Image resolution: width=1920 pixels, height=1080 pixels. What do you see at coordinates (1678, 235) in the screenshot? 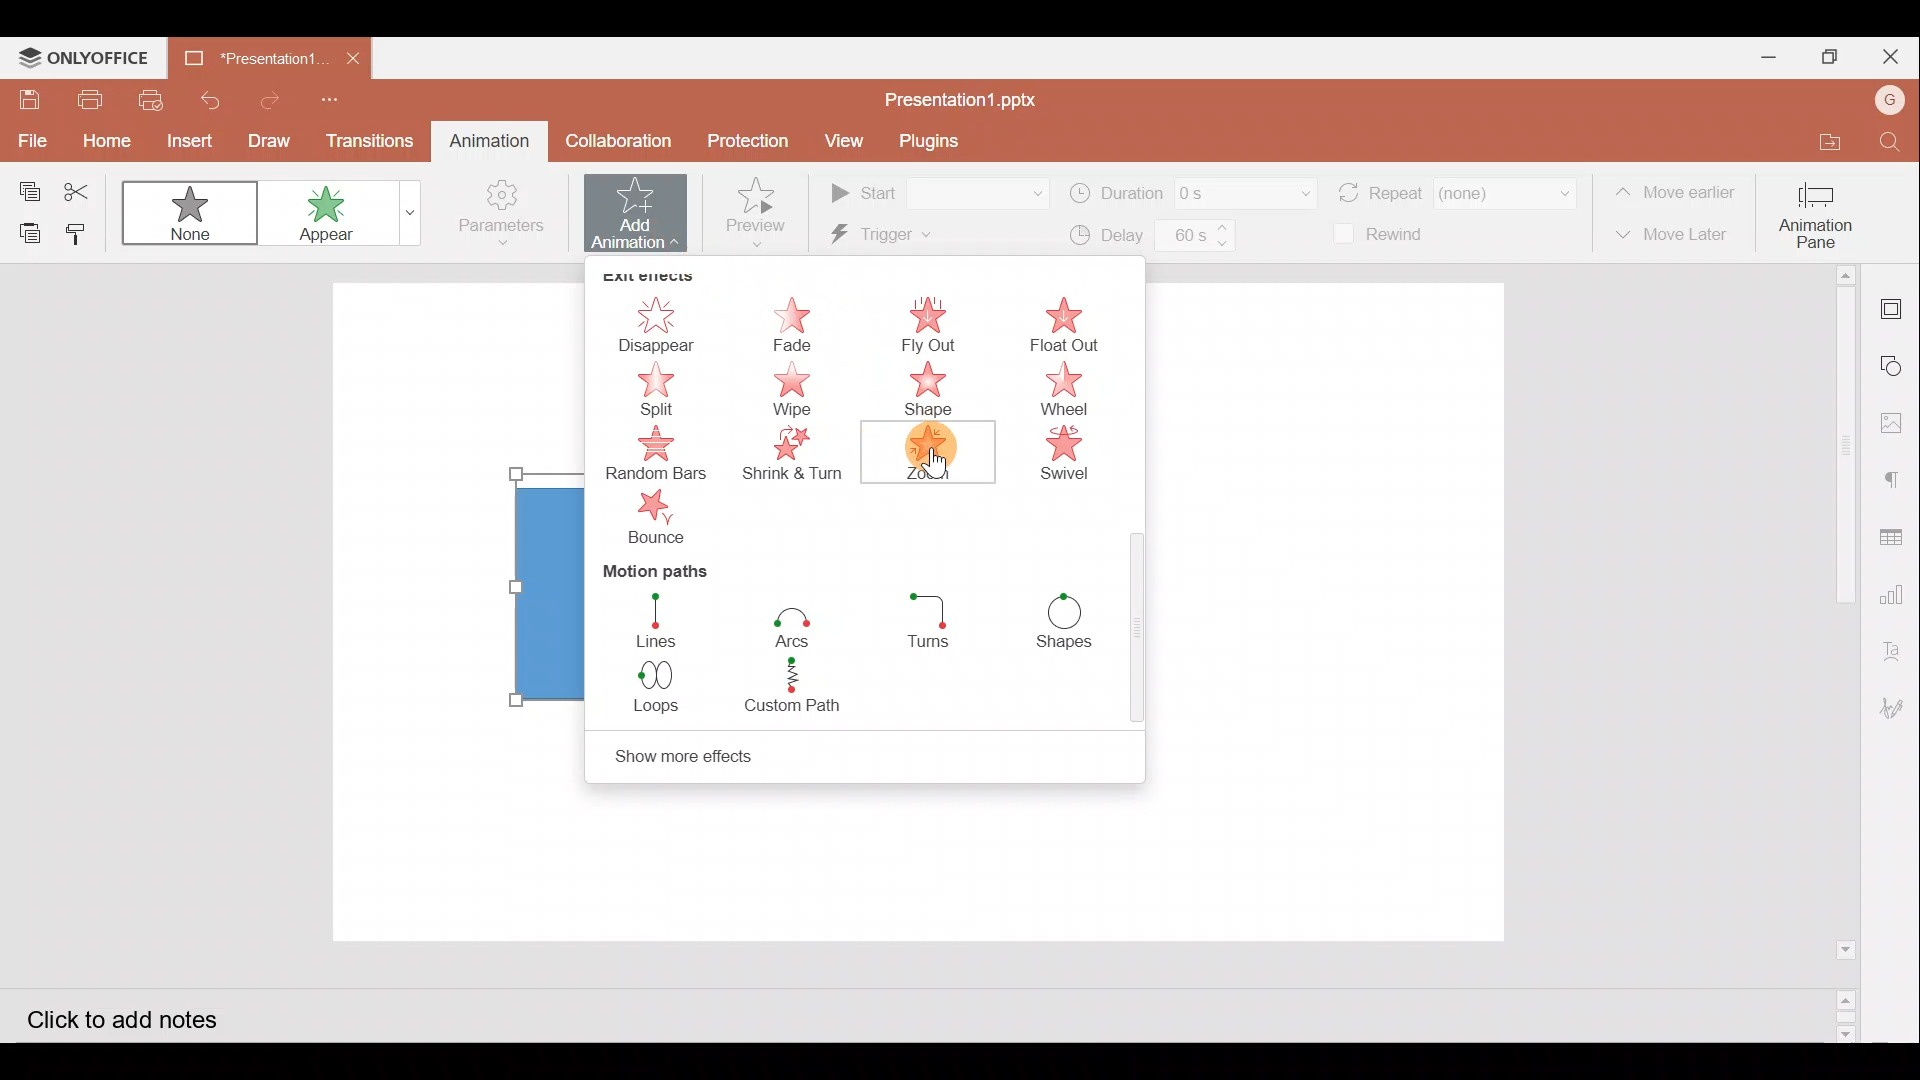
I see `Move later` at bounding box center [1678, 235].